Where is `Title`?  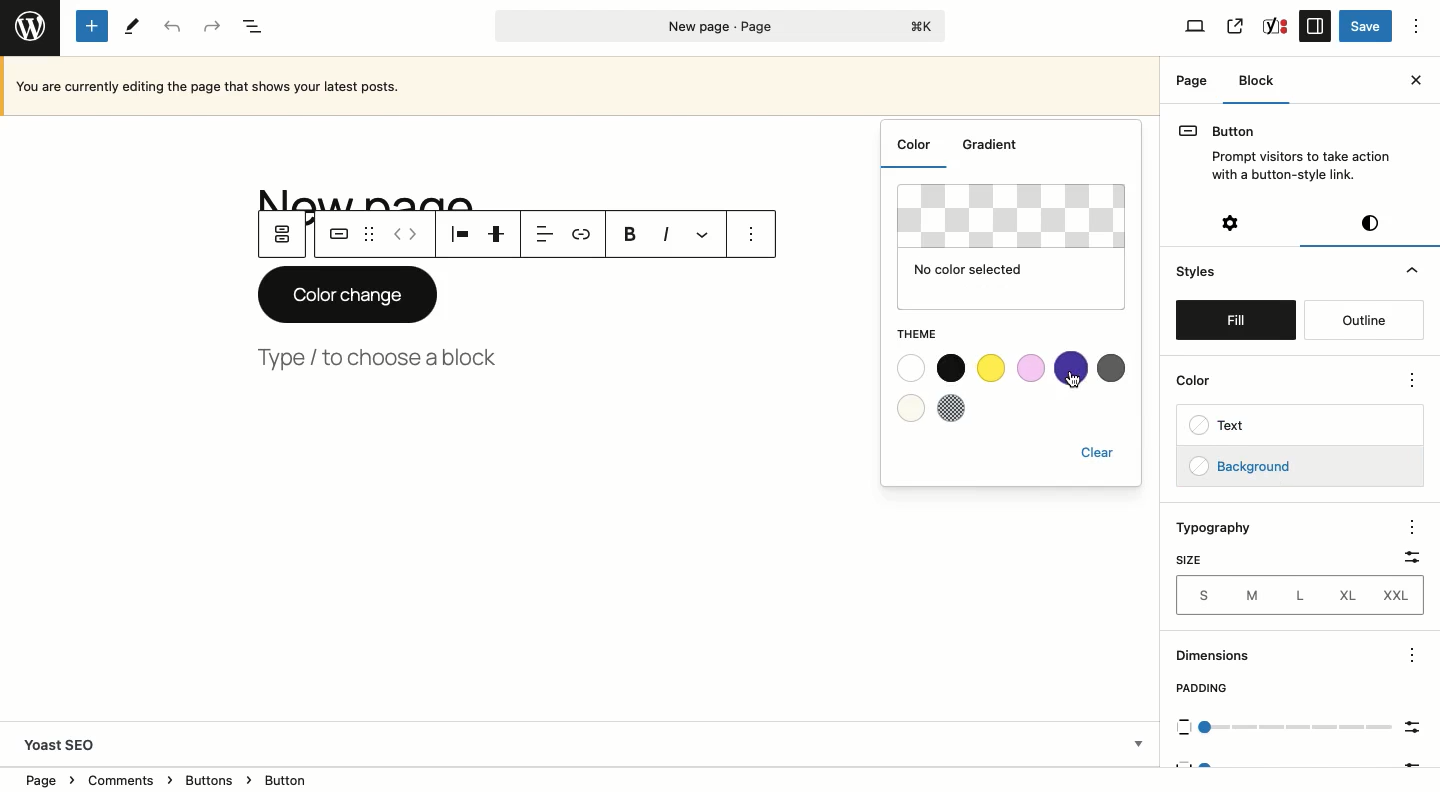 Title is located at coordinates (395, 197).